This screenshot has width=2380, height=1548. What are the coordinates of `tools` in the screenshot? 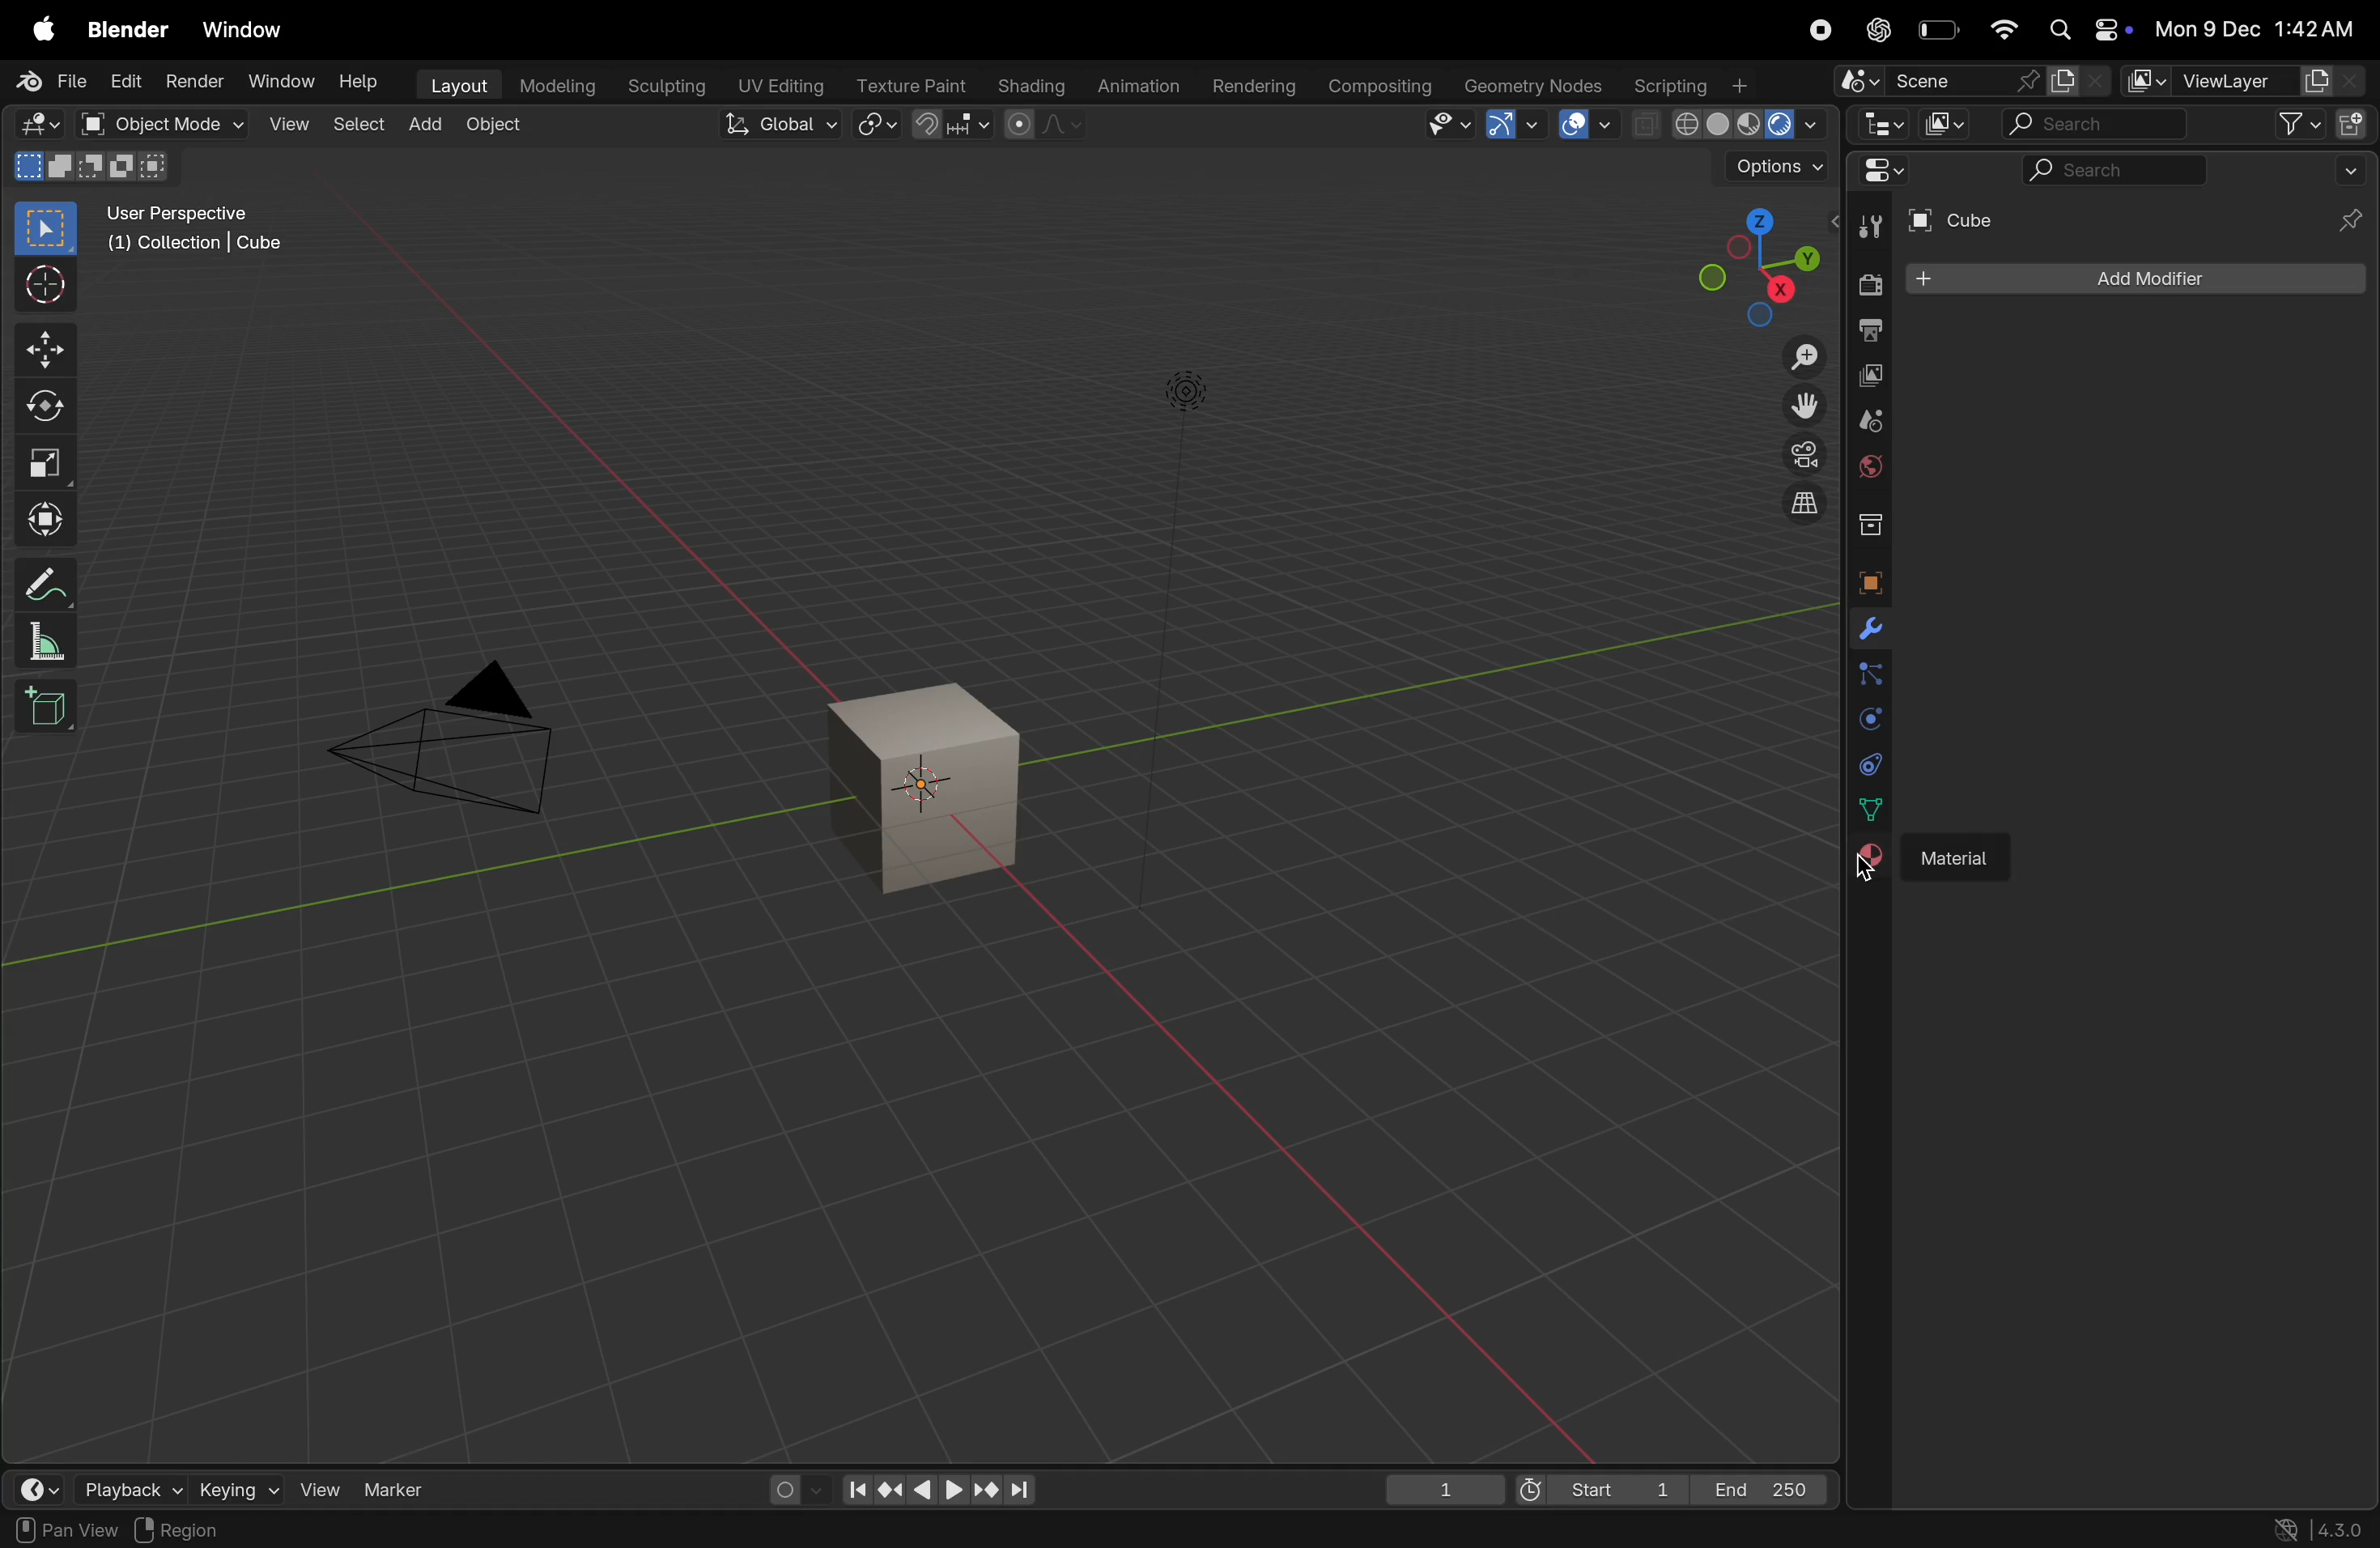 It's located at (1869, 224).